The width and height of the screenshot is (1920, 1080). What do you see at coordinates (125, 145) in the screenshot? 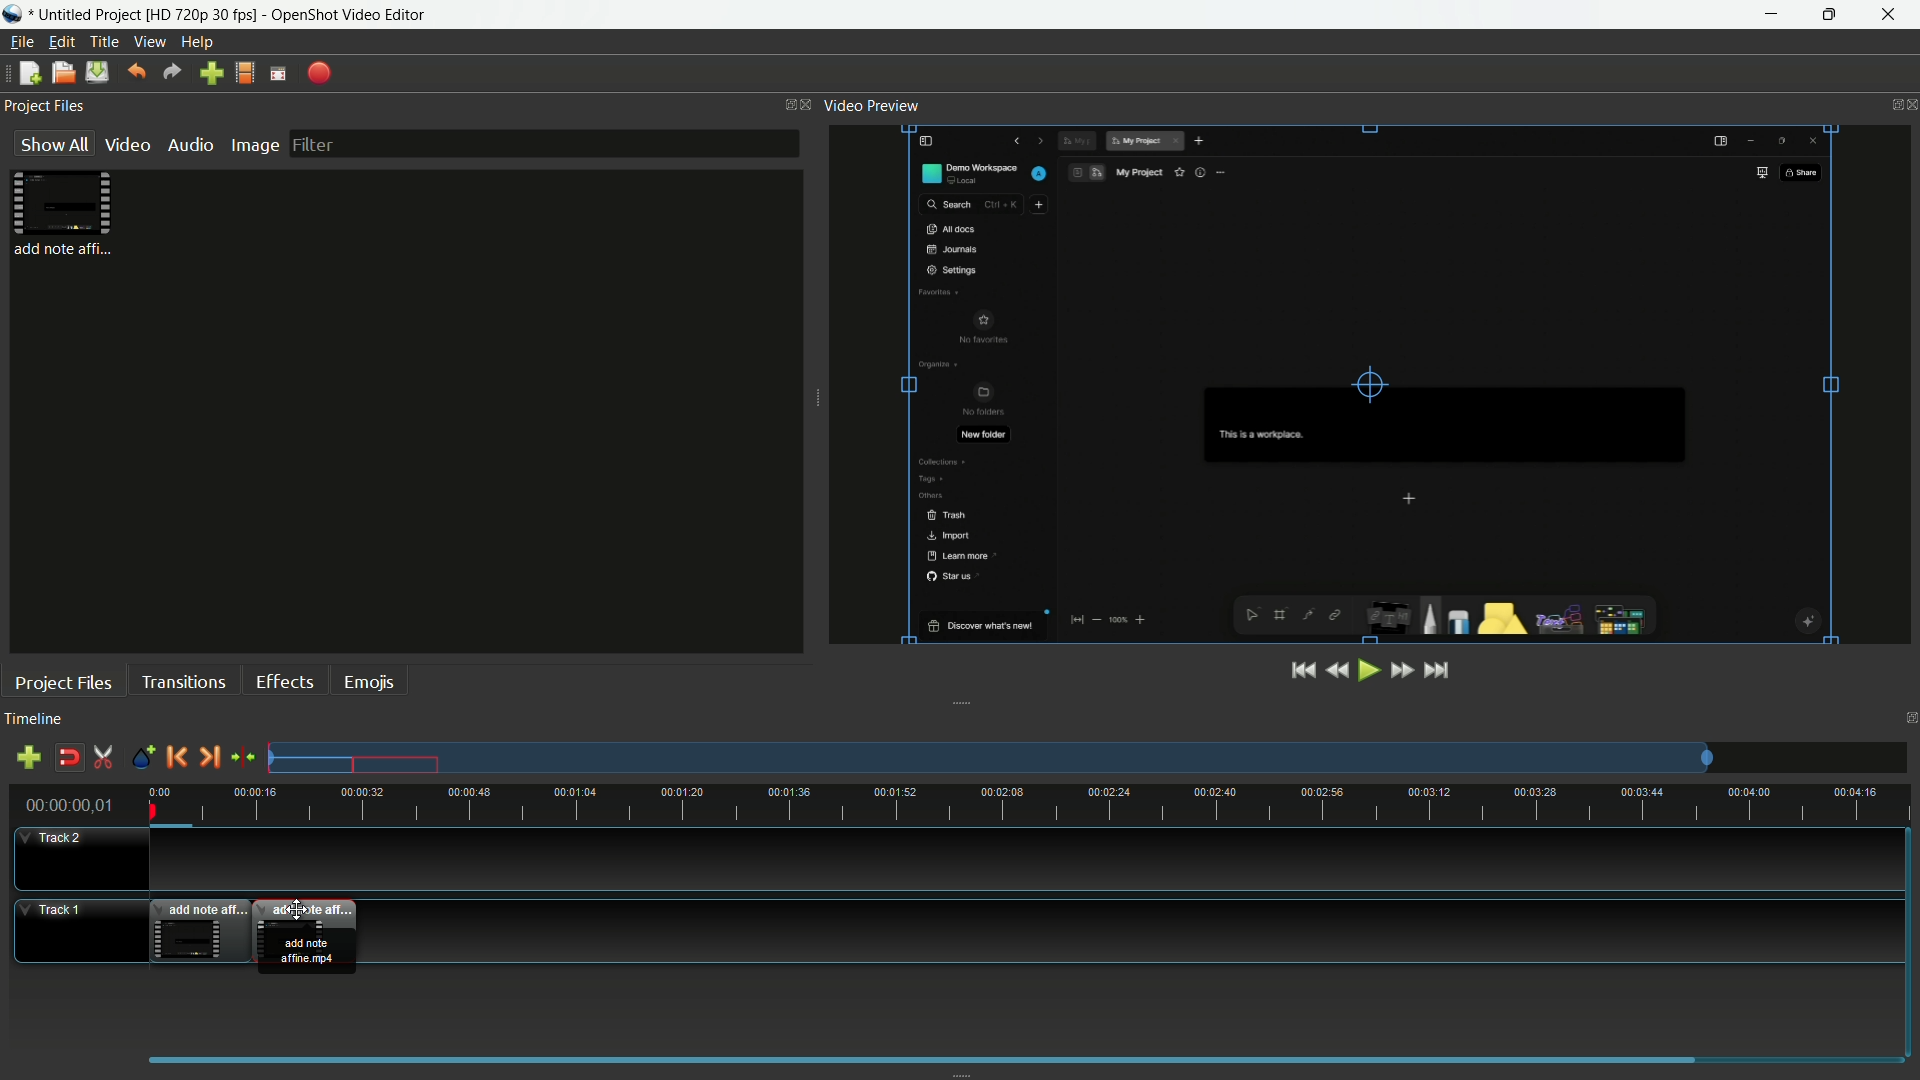
I see `video` at bounding box center [125, 145].